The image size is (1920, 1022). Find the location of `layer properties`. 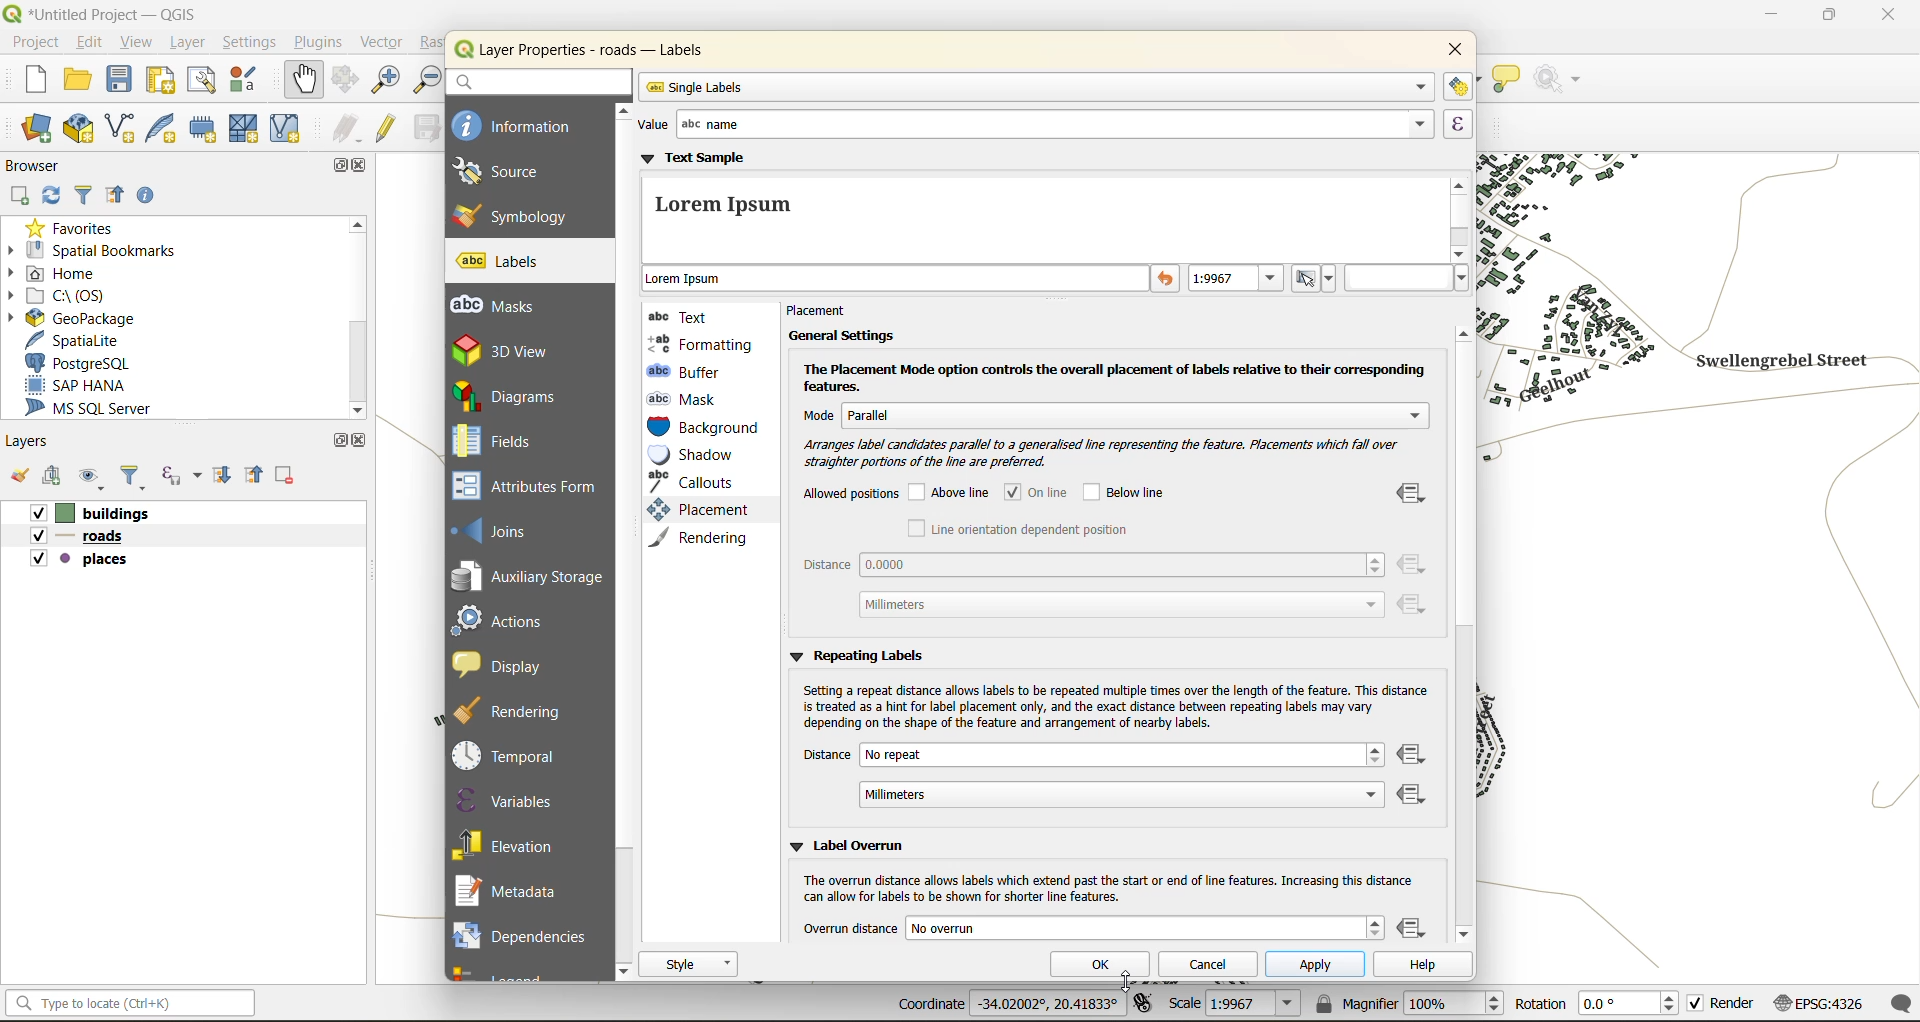

layer properties is located at coordinates (599, 50).